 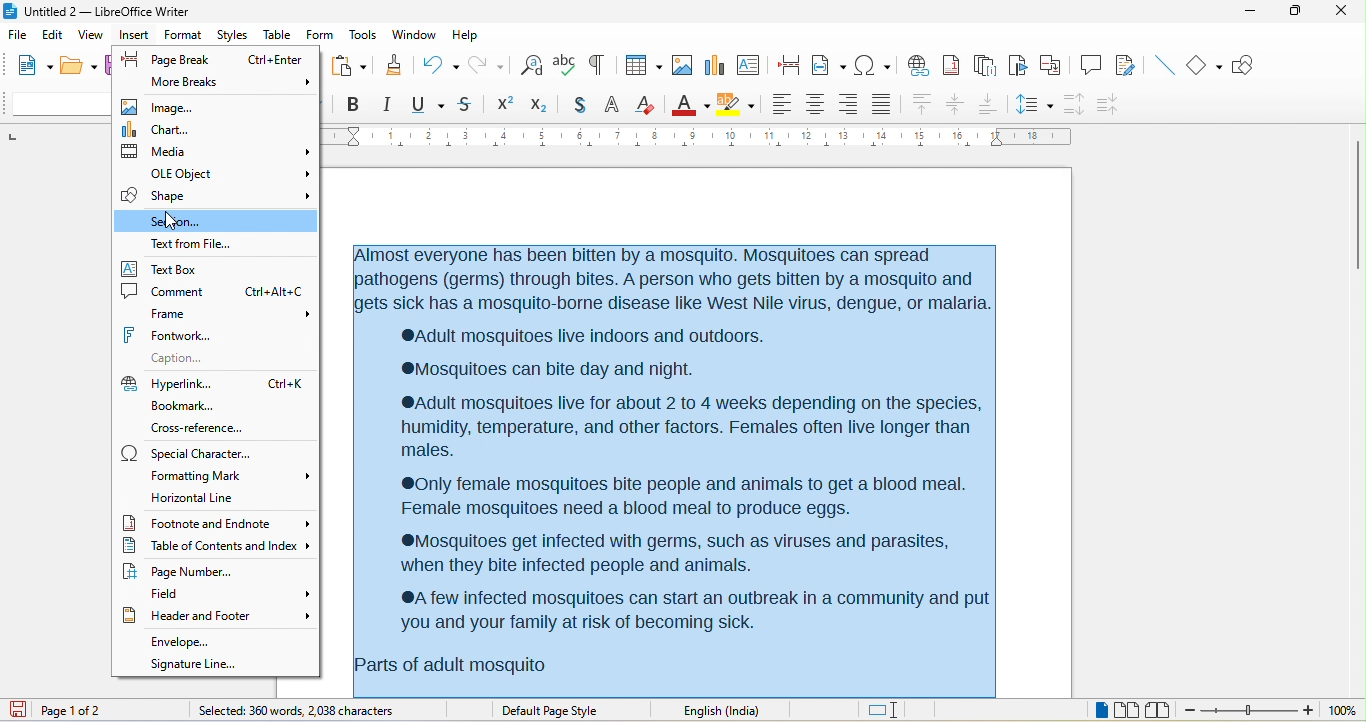 What do you see at coordinates (787, 63) in the screenshot?
I see `page break` at bounding box center [787, 63].